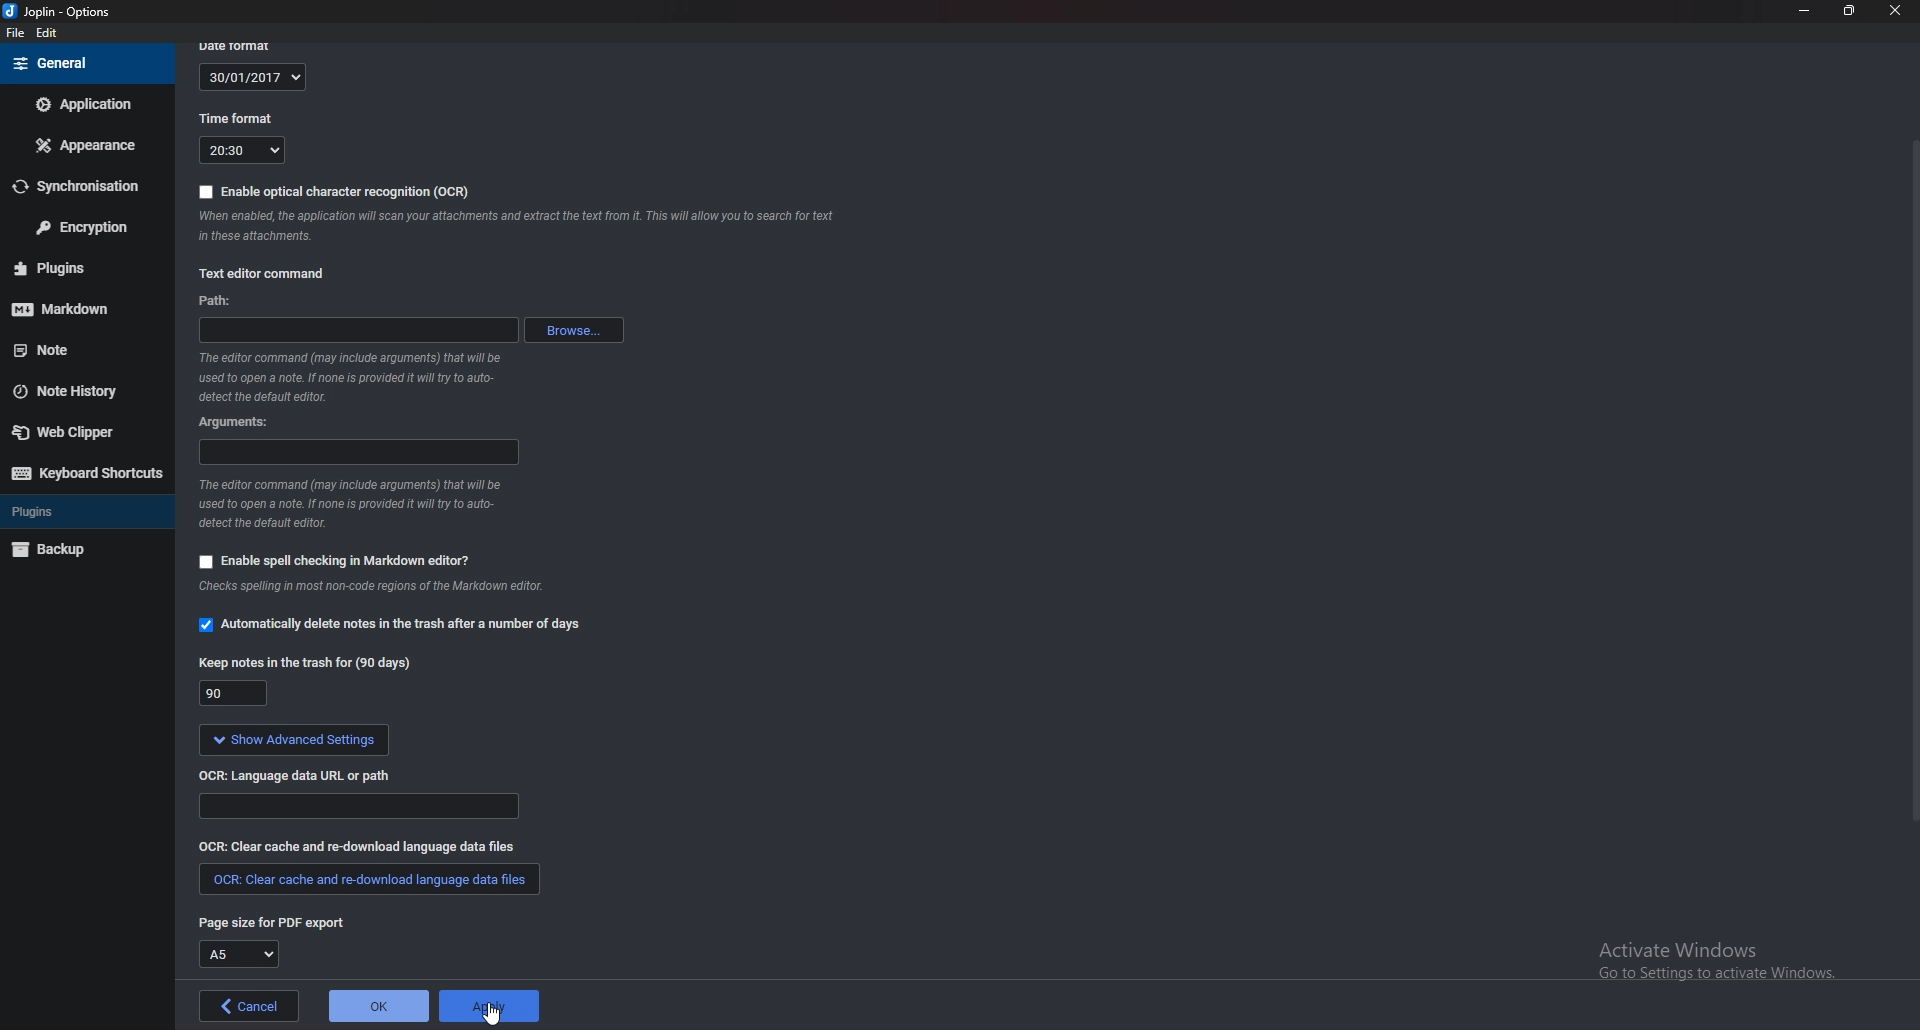 The image size is (1920, 1030). Describe the element at coordinates (371, 587) in the screenshot. I see `Info on spell check` at that location.